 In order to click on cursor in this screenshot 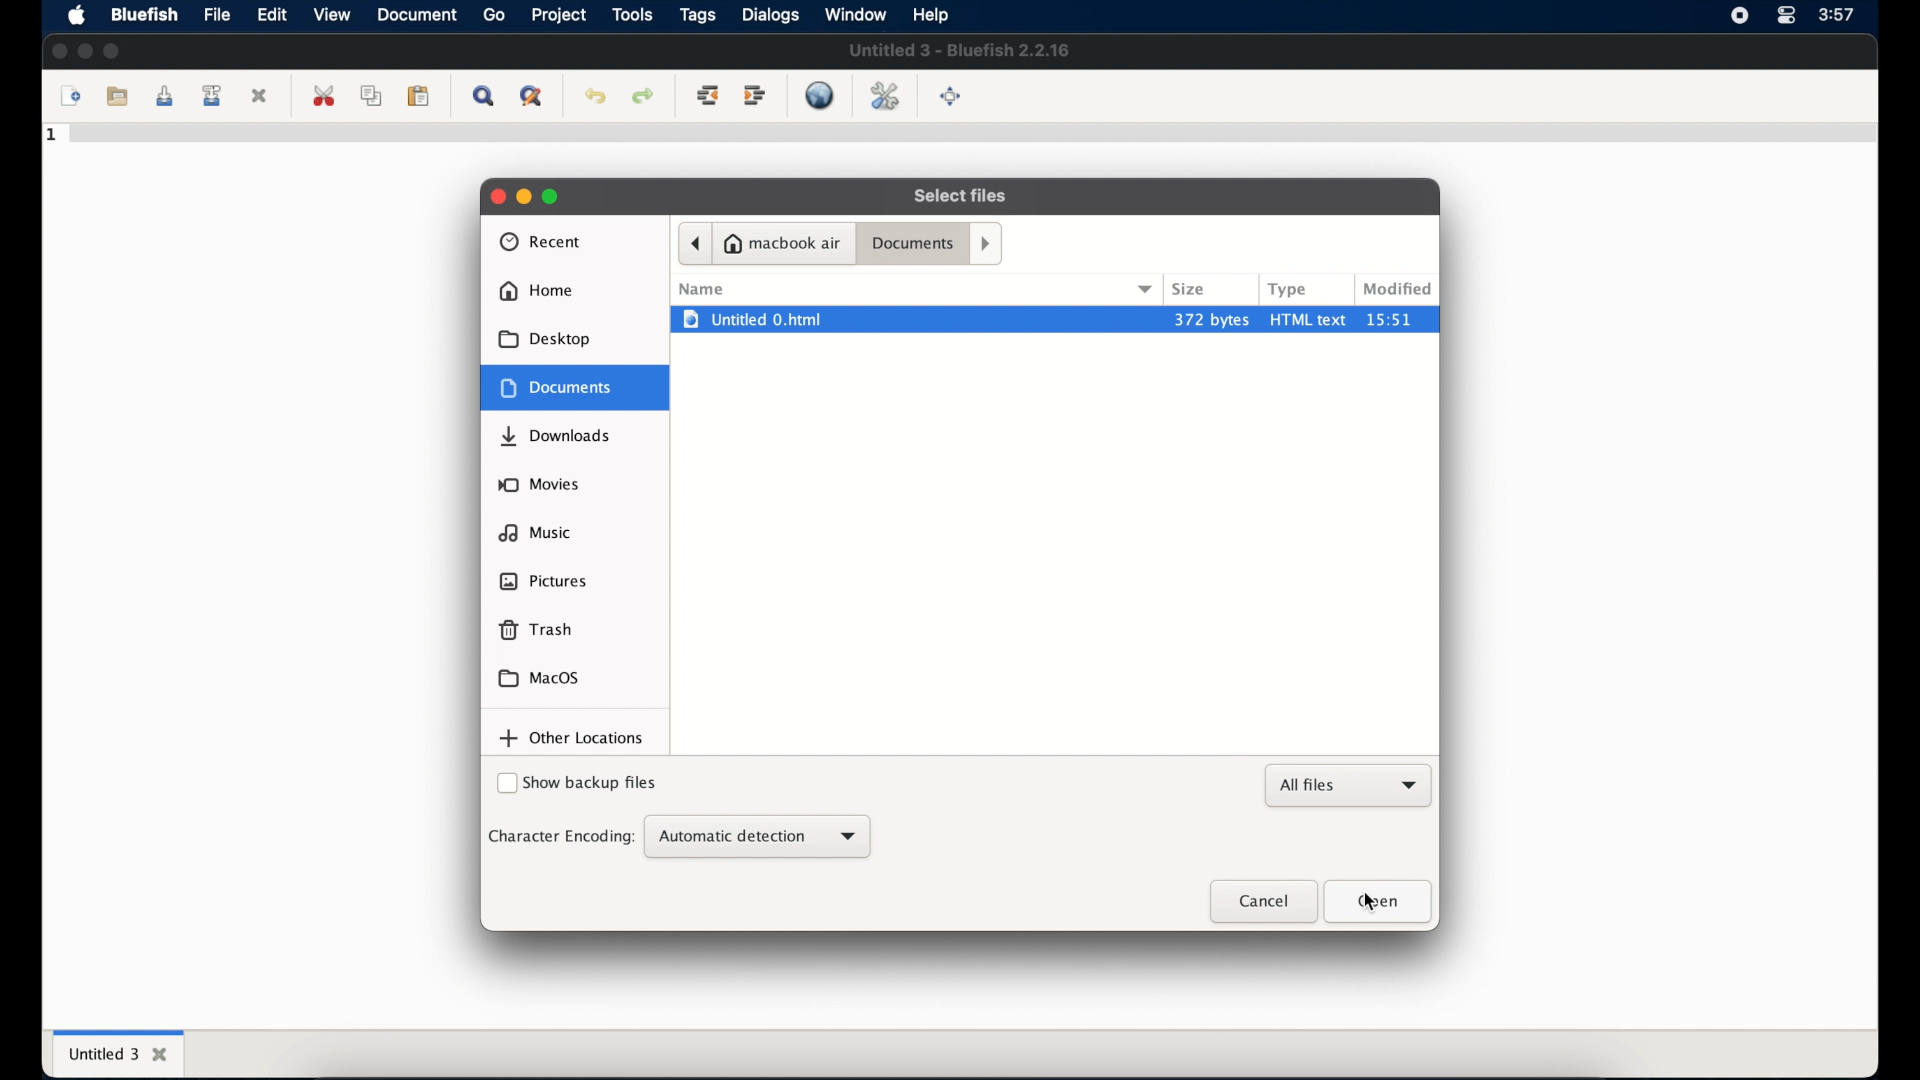, I will do `click(1379, 903)`.